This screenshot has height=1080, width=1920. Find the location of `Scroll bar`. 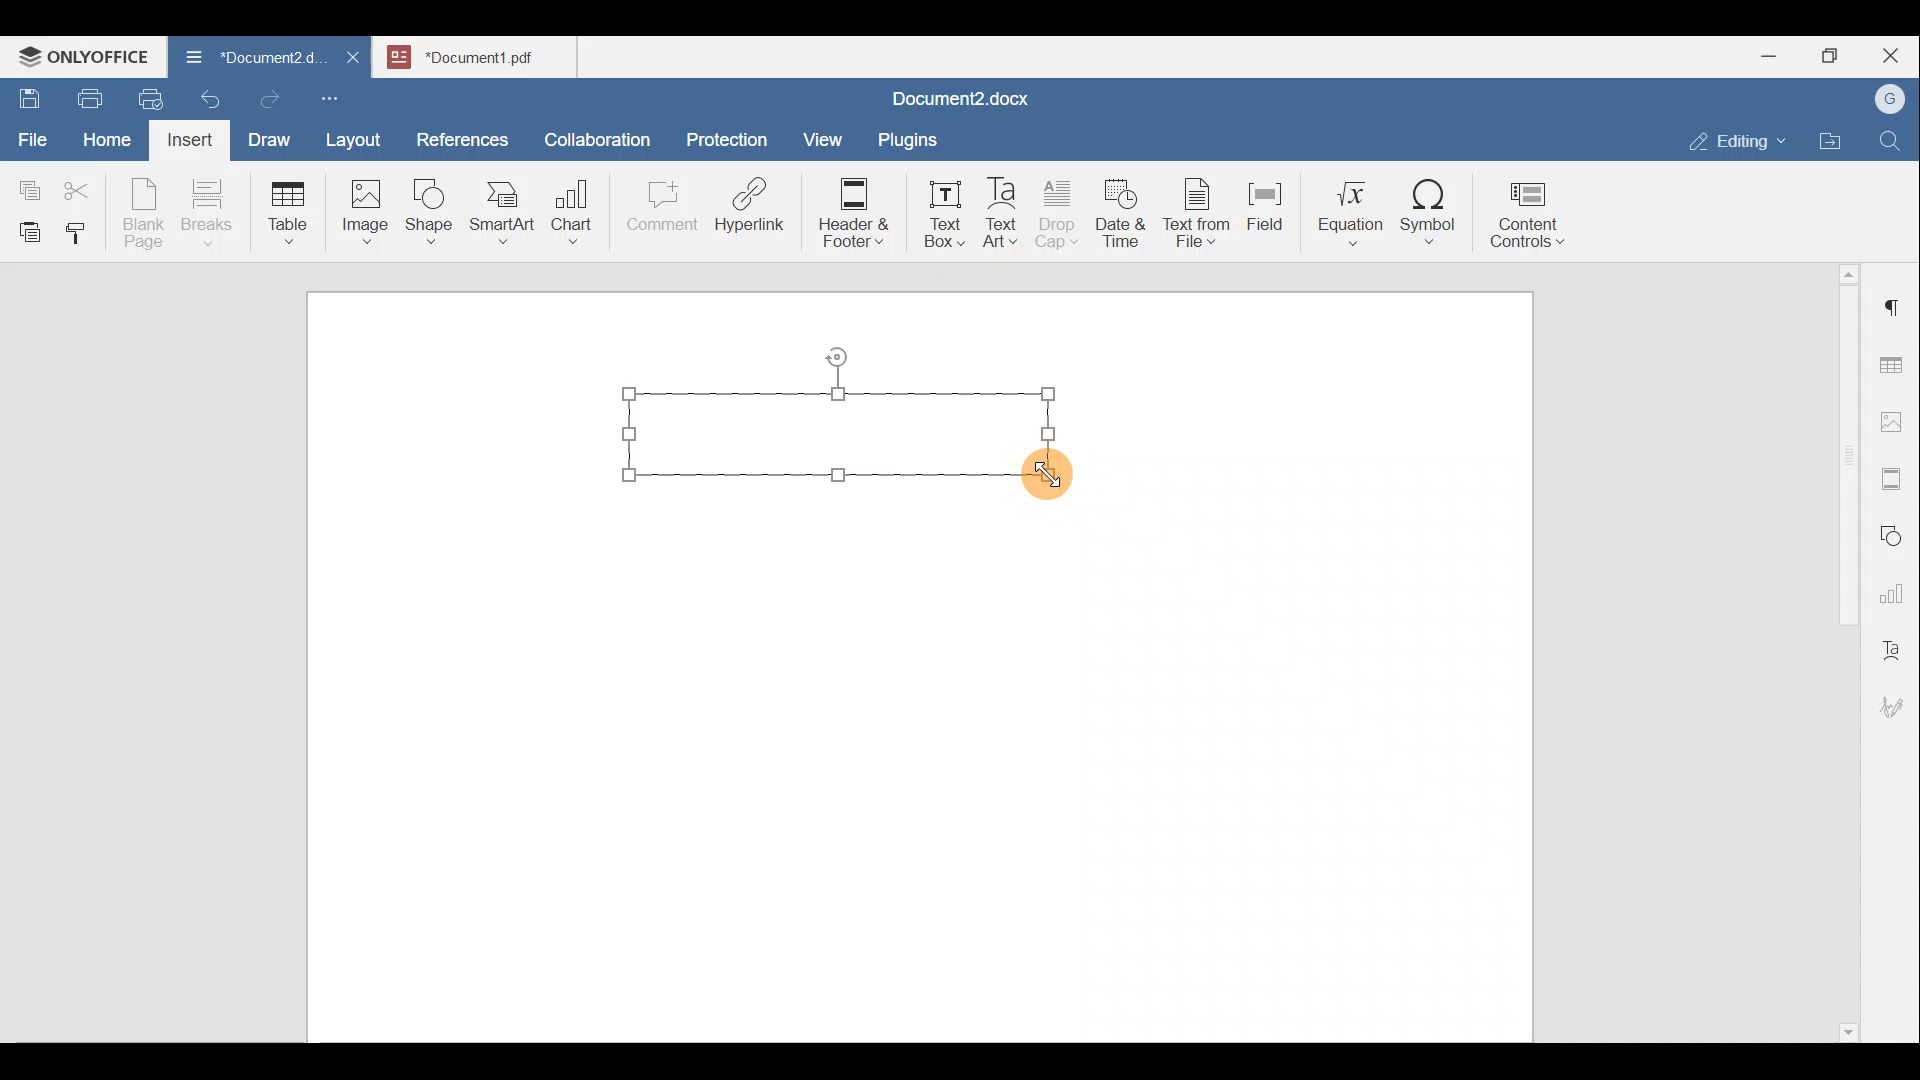

Scroll bar is located at coordinates (1841, 649).